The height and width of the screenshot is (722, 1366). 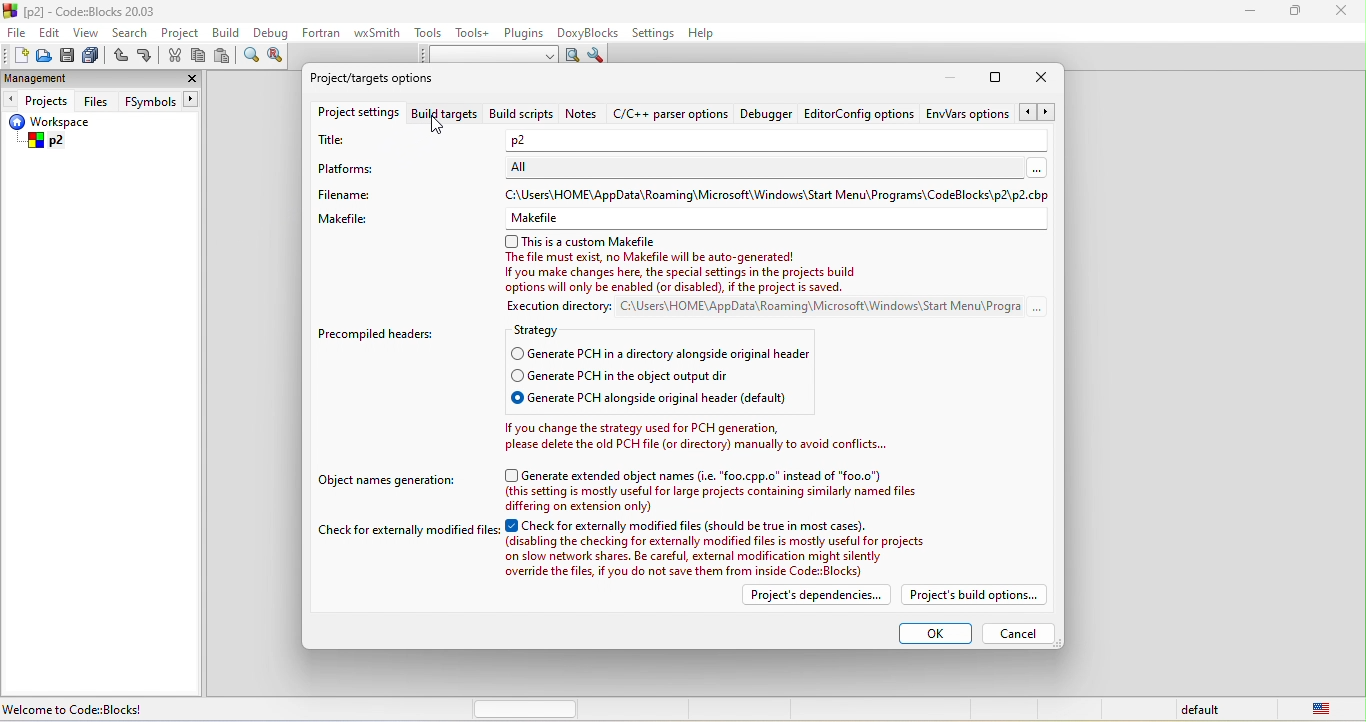 What do you see at coordinates (15, 55) in the screenshot?
I see `new` at bounding box center [15, 55].